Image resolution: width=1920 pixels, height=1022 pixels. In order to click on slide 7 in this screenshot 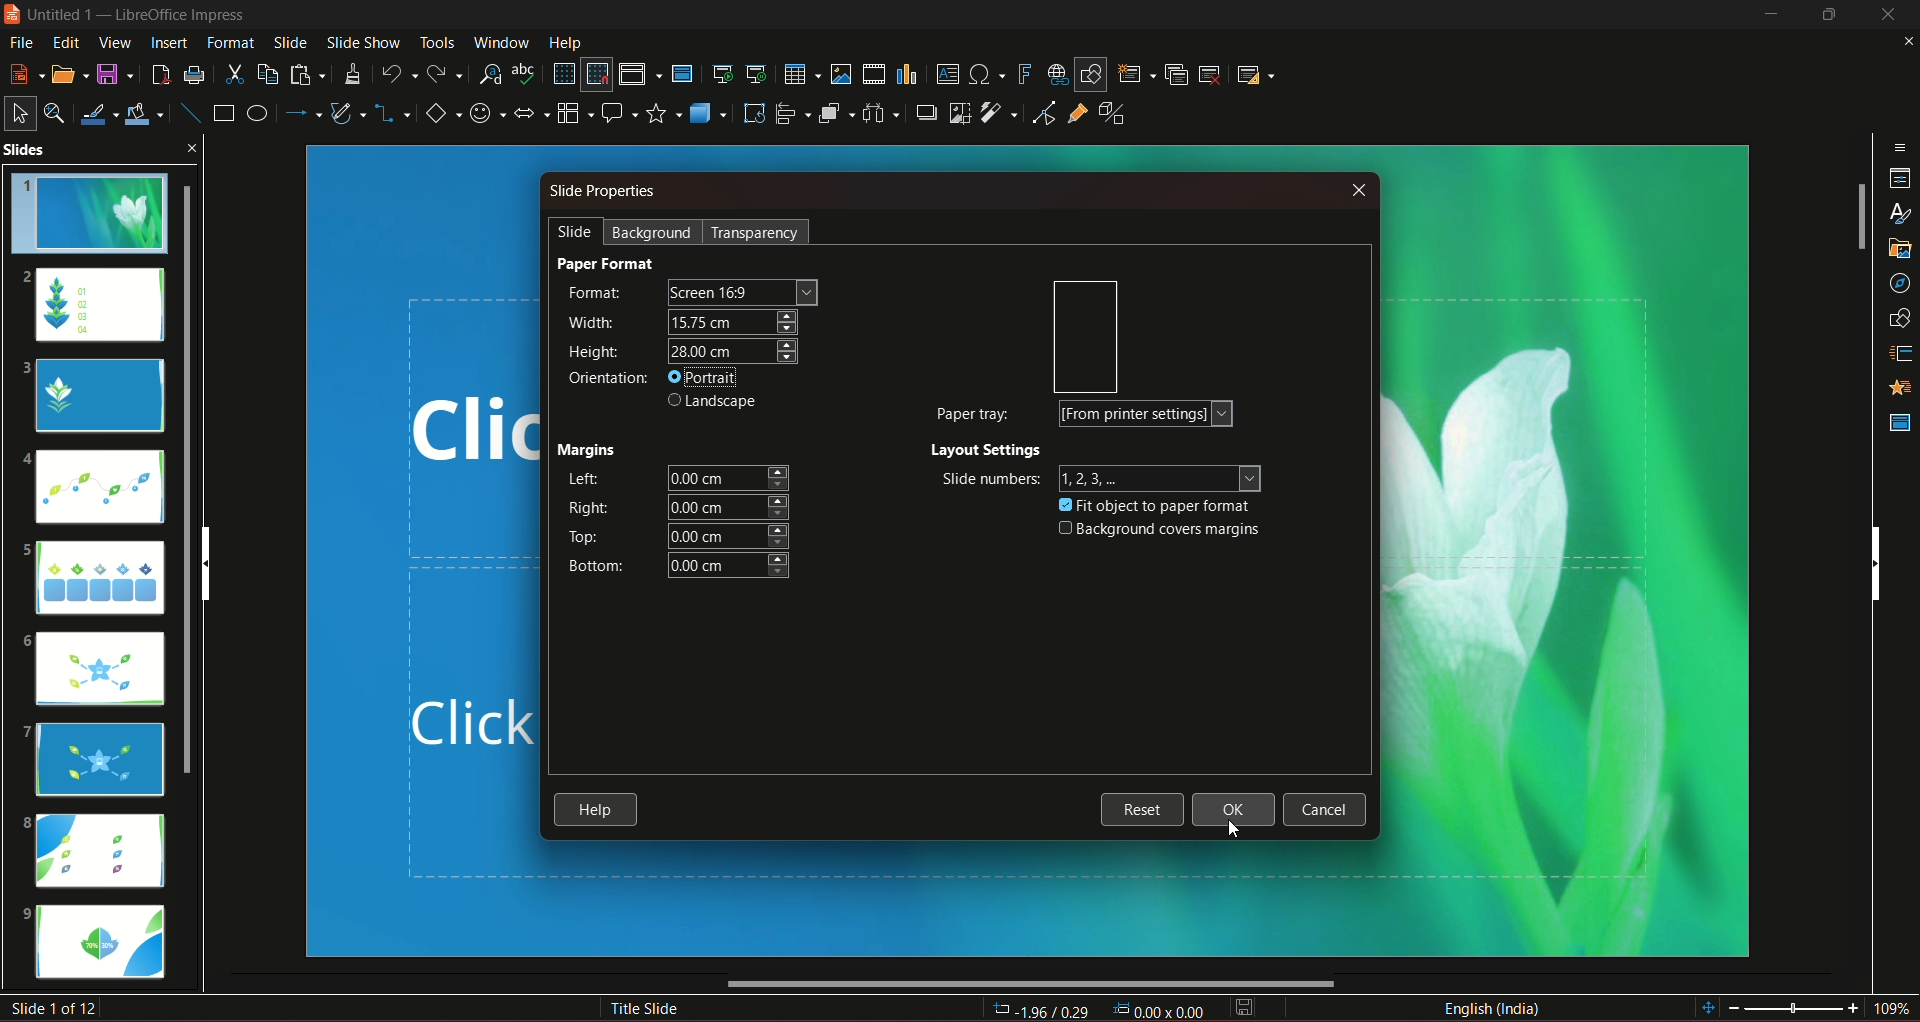, I will do `click(98, 758)`.